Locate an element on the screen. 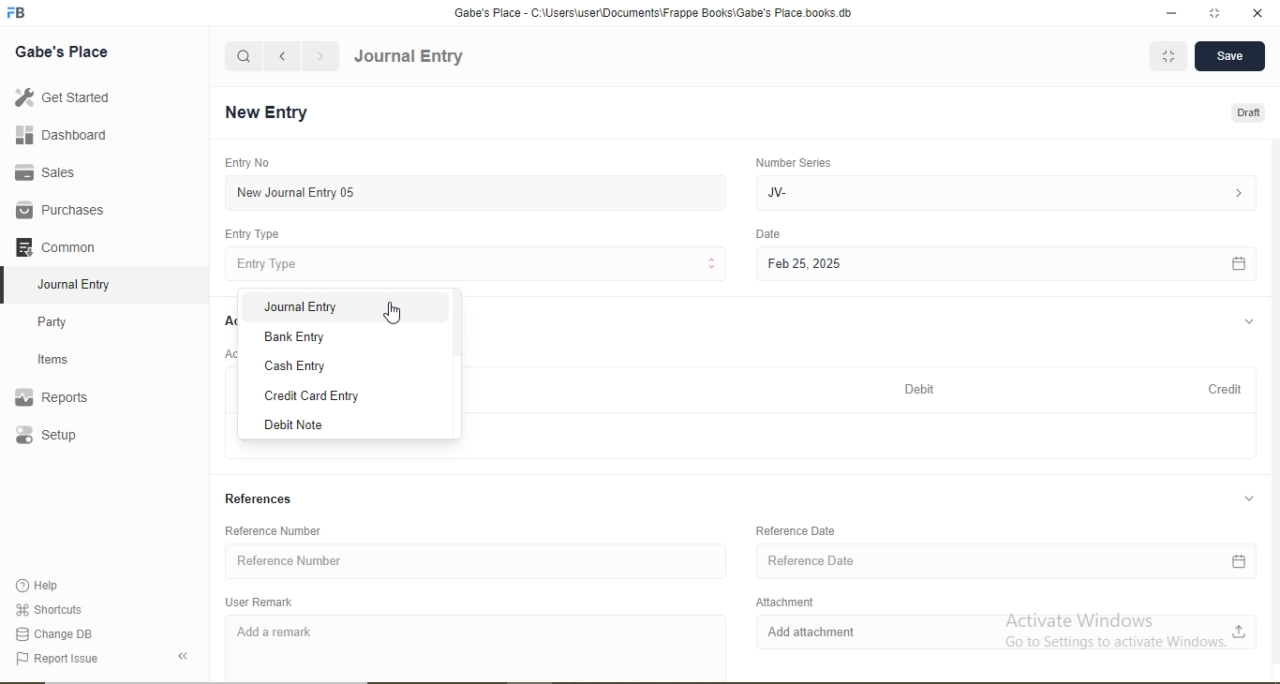 The height and width of the screenshot is (684, 1280). Reference Number is located at coordinates (474, 562).